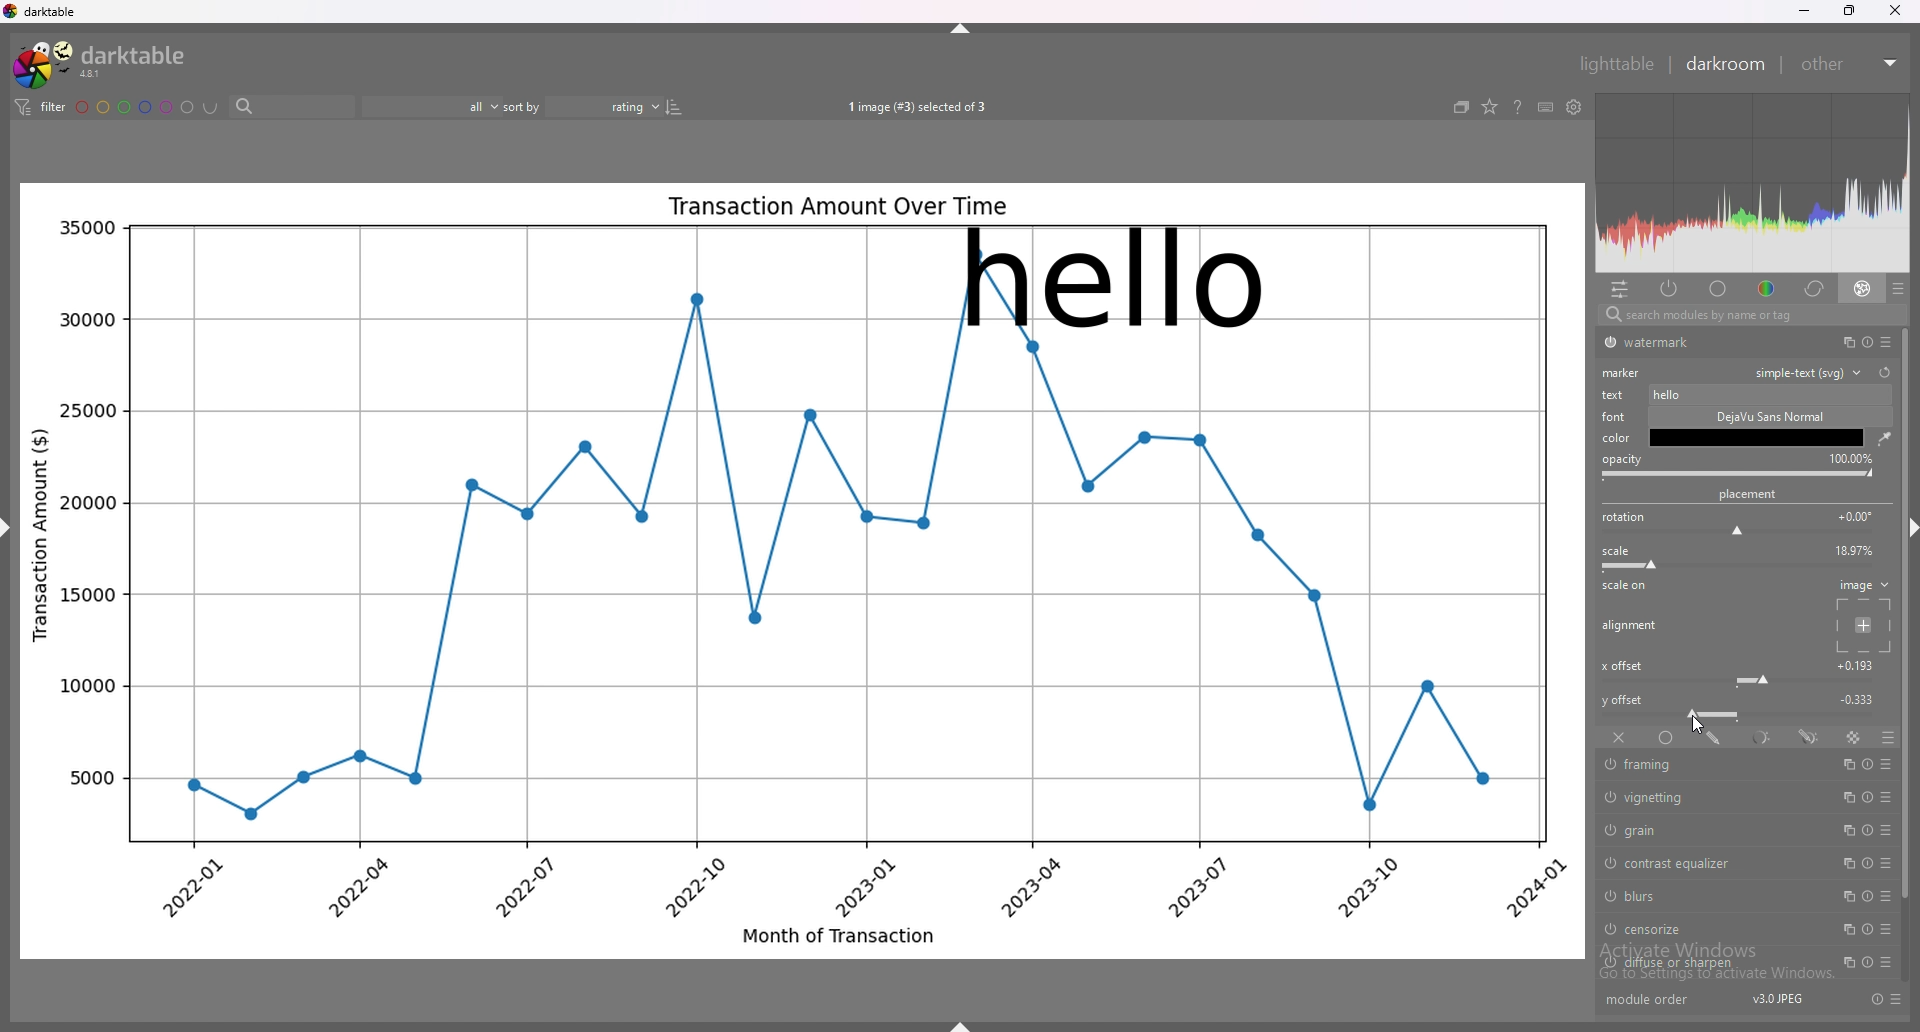 The image size is (1920, 1032). What do you see at coordinates (1856, 515) in the screenshot?
I see `rotation degrees` at bounding box center [1856, 515].